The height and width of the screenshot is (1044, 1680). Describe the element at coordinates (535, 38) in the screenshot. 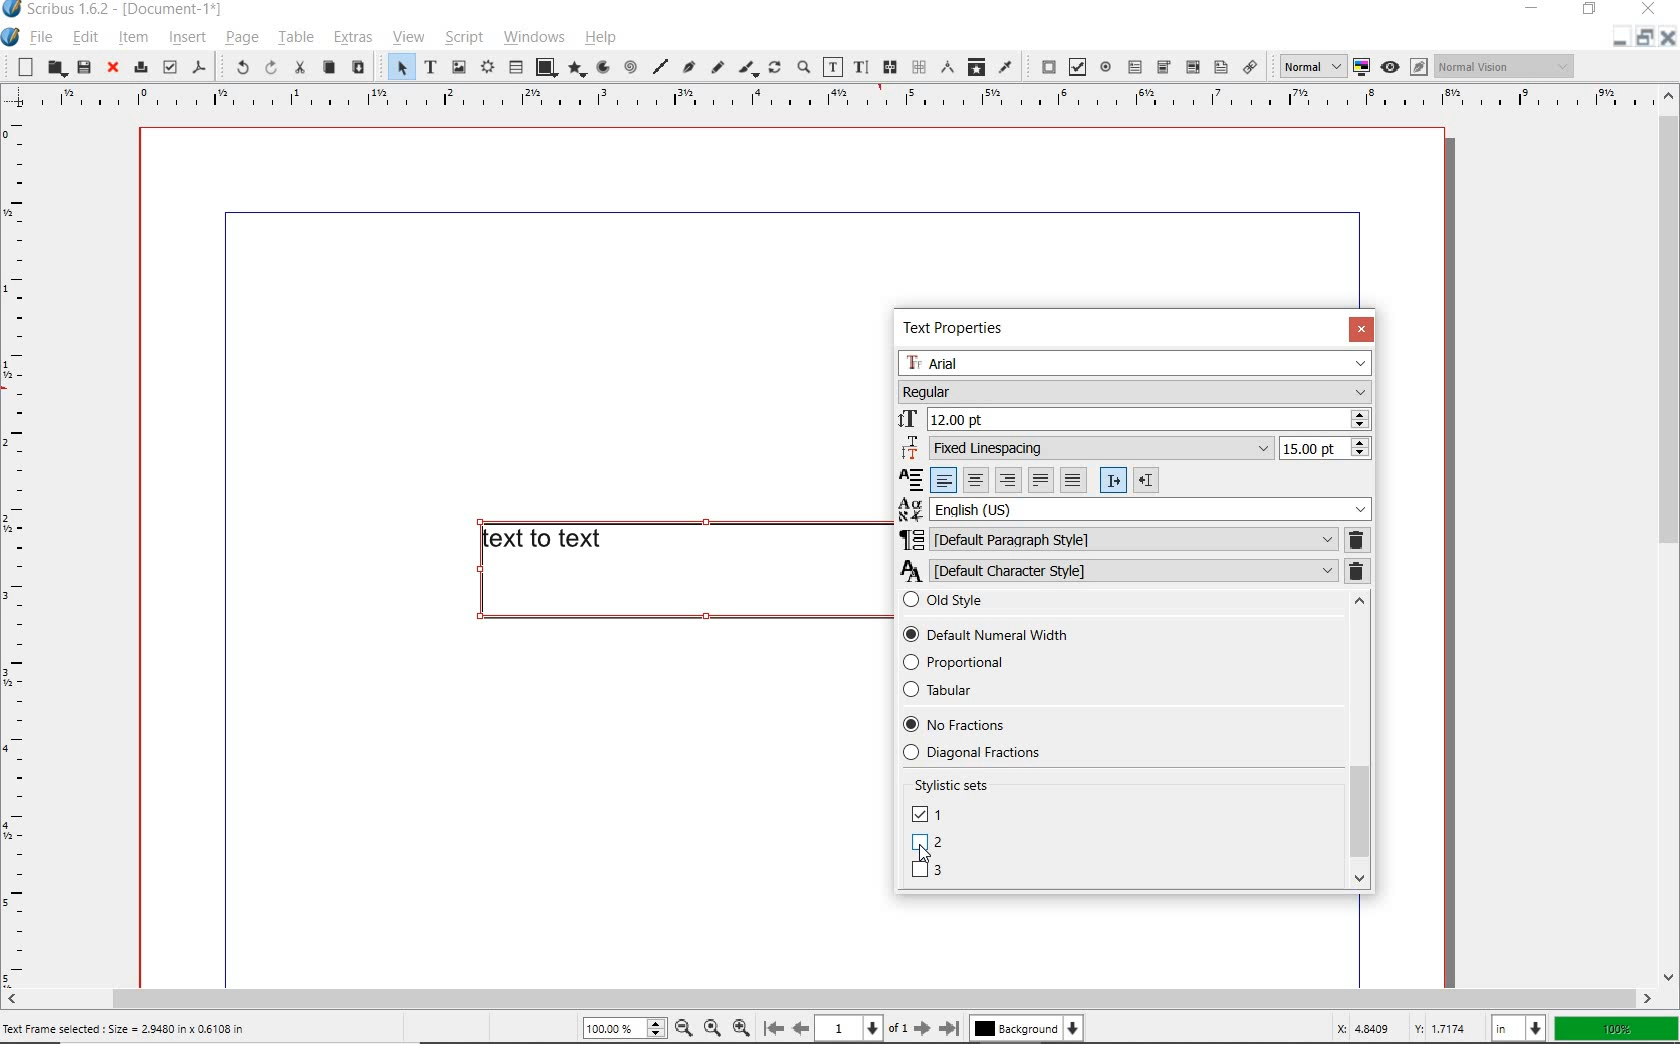

I see `windows` at that location.